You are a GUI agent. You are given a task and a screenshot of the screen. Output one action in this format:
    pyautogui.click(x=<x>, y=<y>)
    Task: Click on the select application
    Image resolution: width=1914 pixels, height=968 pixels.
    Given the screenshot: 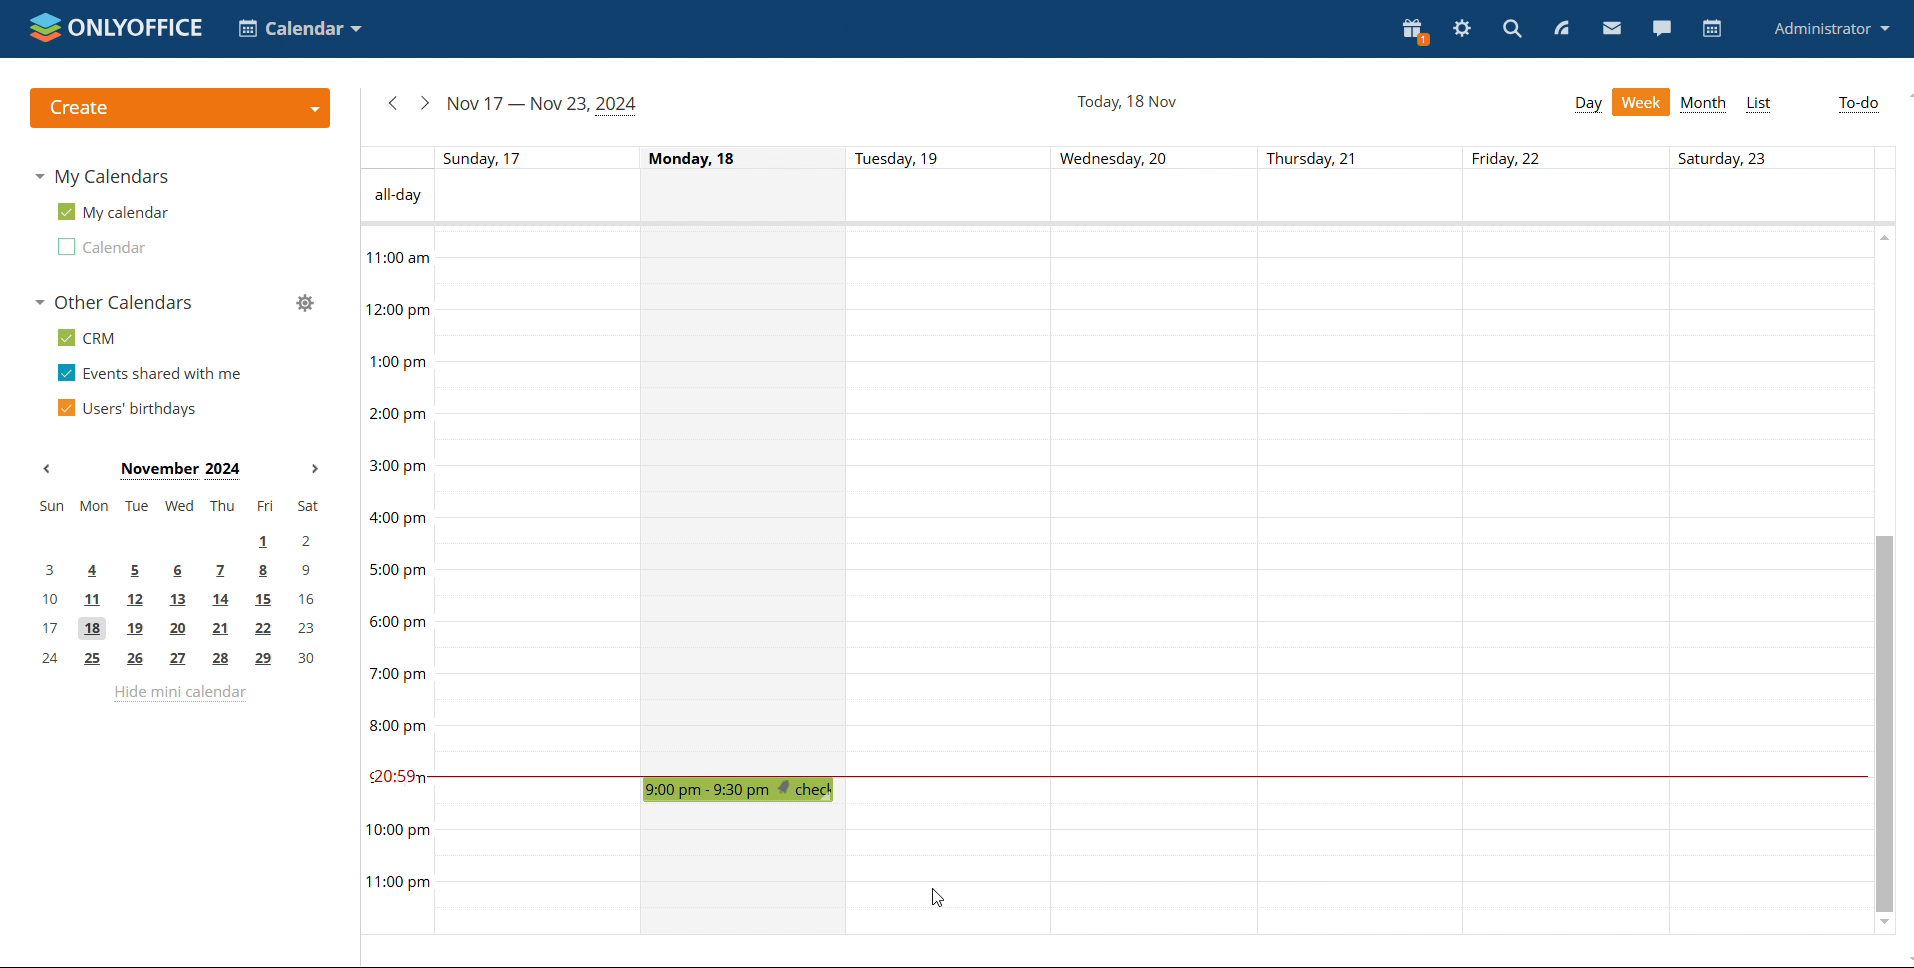 What is the action you would take?
    pyautogui.click(x=302, y=29)
    